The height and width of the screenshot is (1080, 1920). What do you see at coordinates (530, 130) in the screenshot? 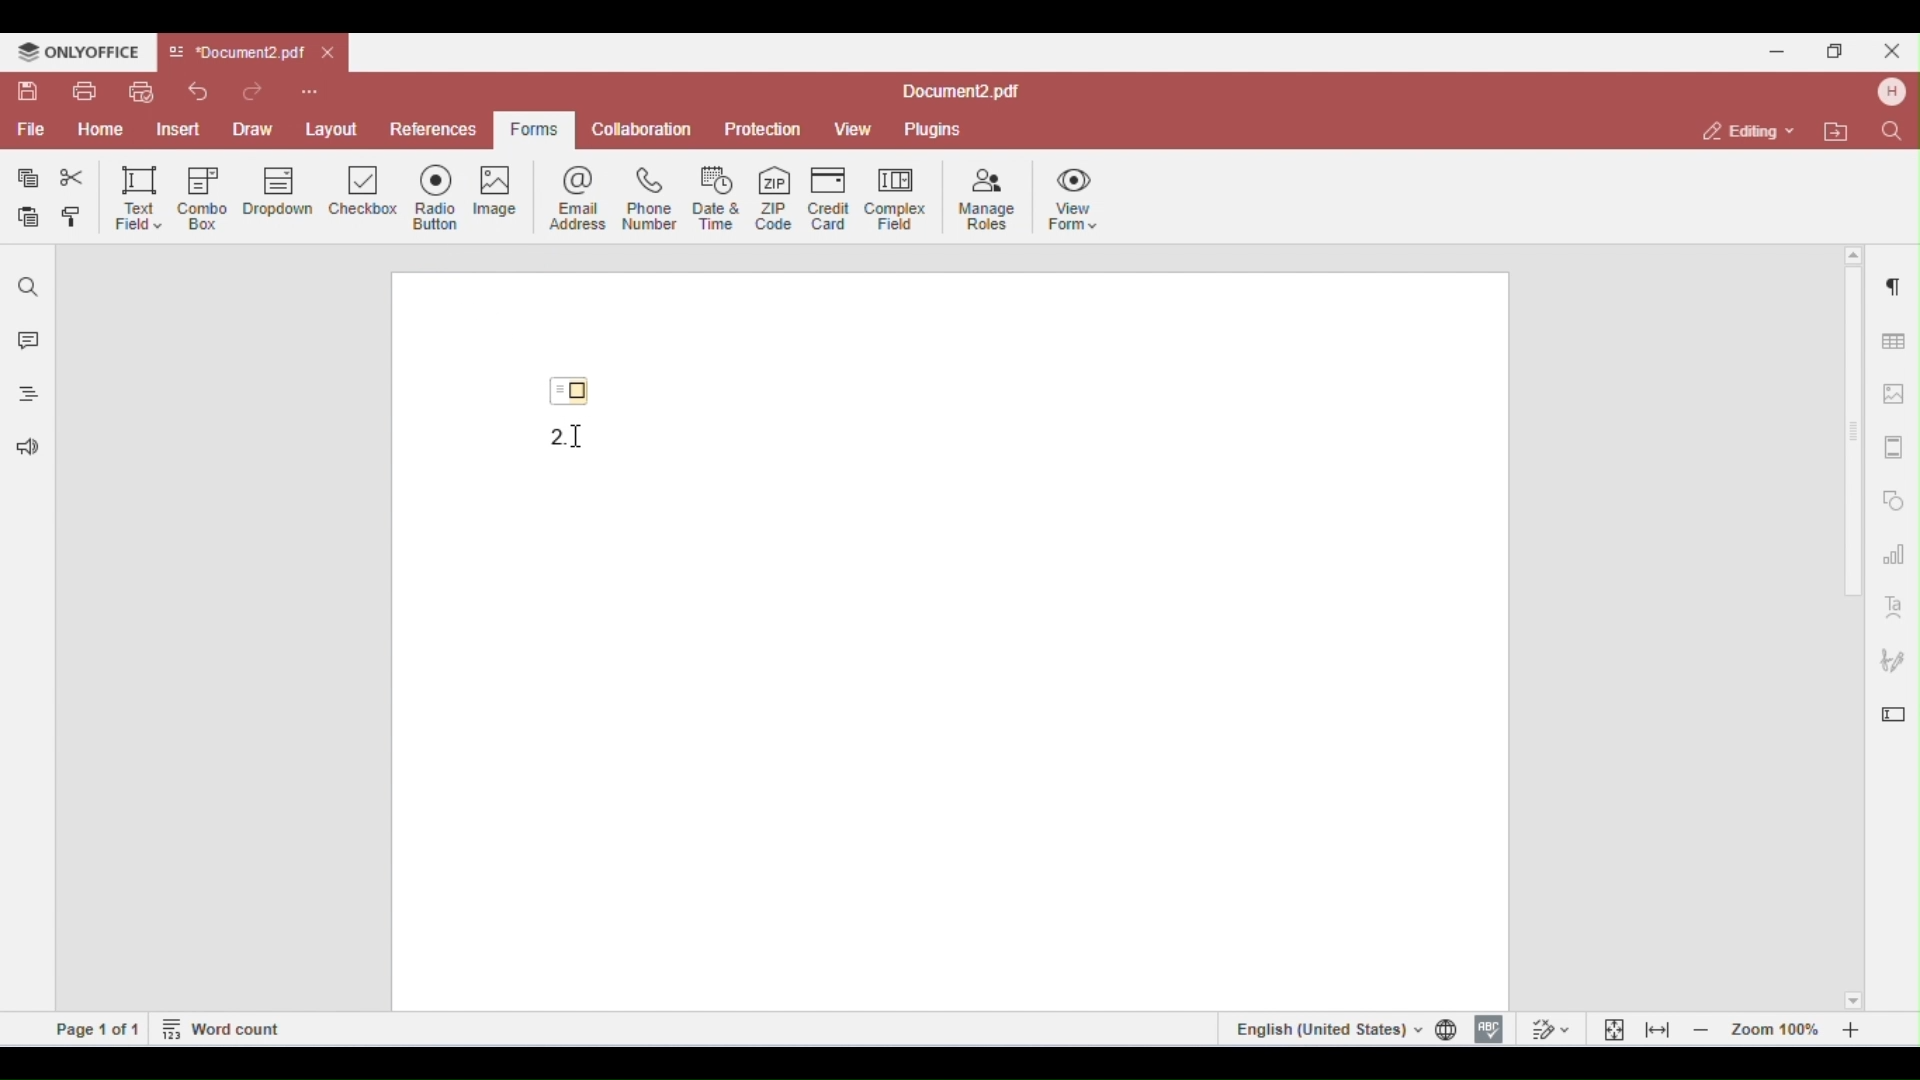
I see `forms` at bounding box center [530, 130].